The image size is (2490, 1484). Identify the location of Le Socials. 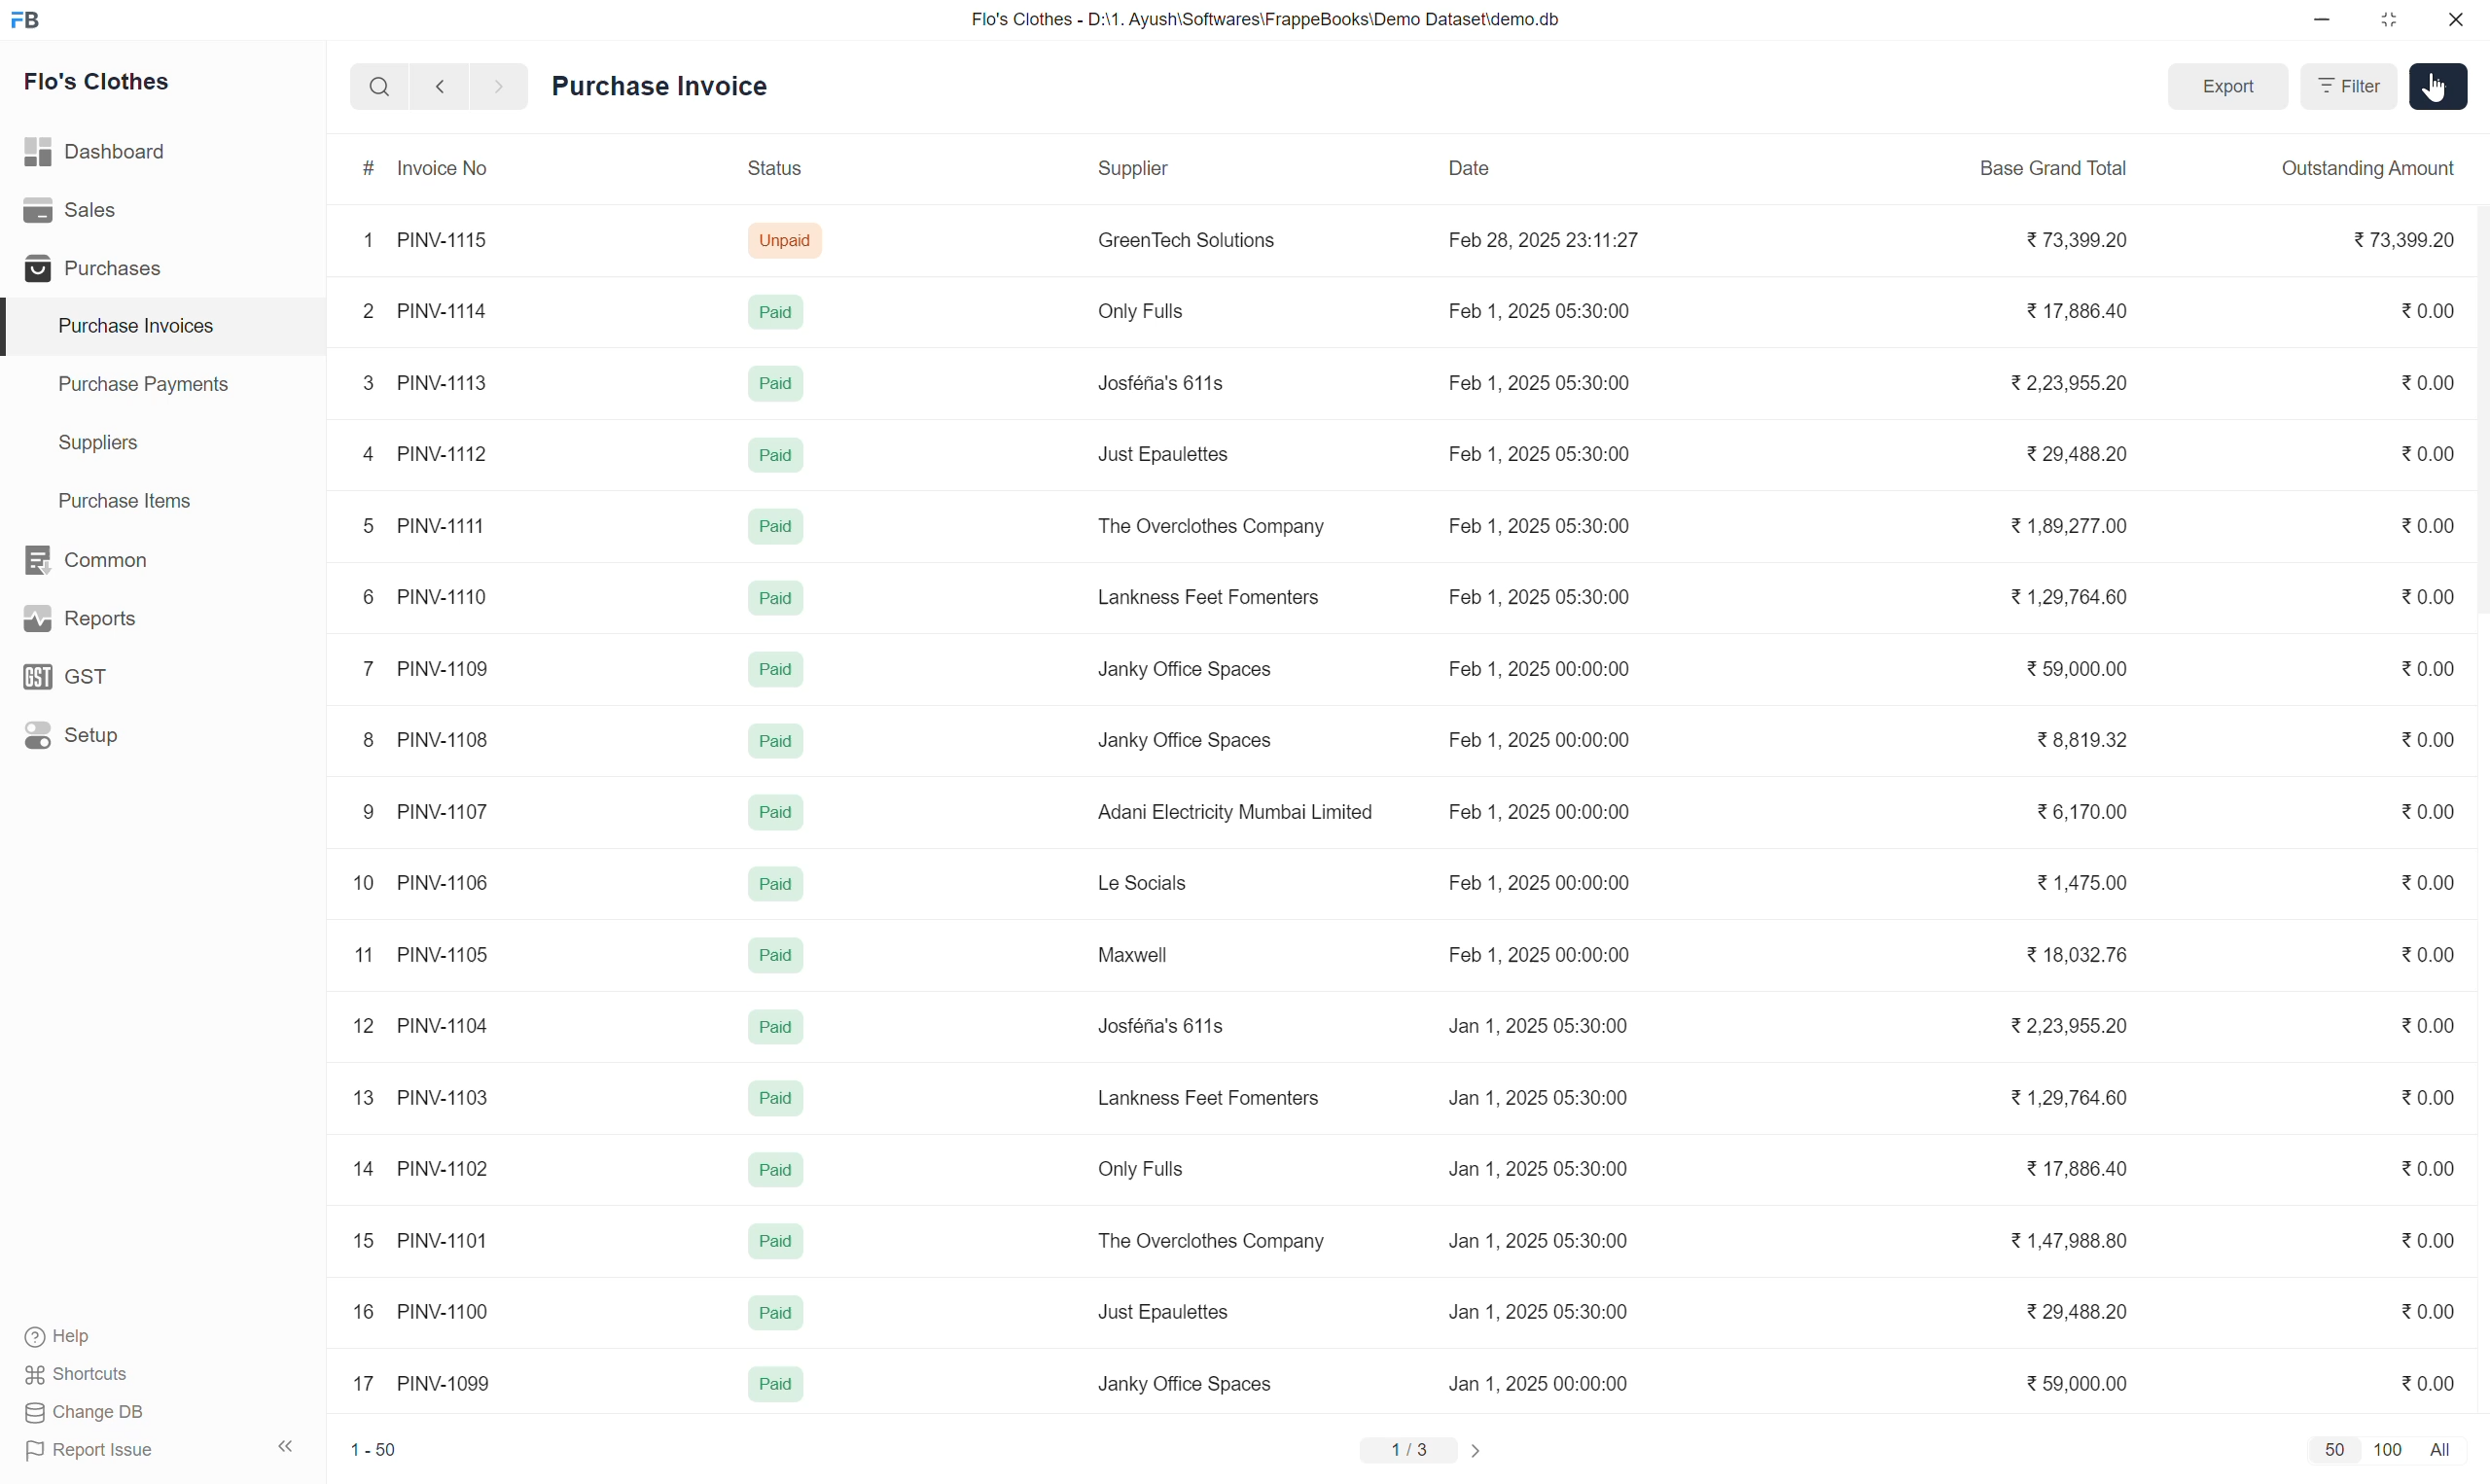
(1142, 885).